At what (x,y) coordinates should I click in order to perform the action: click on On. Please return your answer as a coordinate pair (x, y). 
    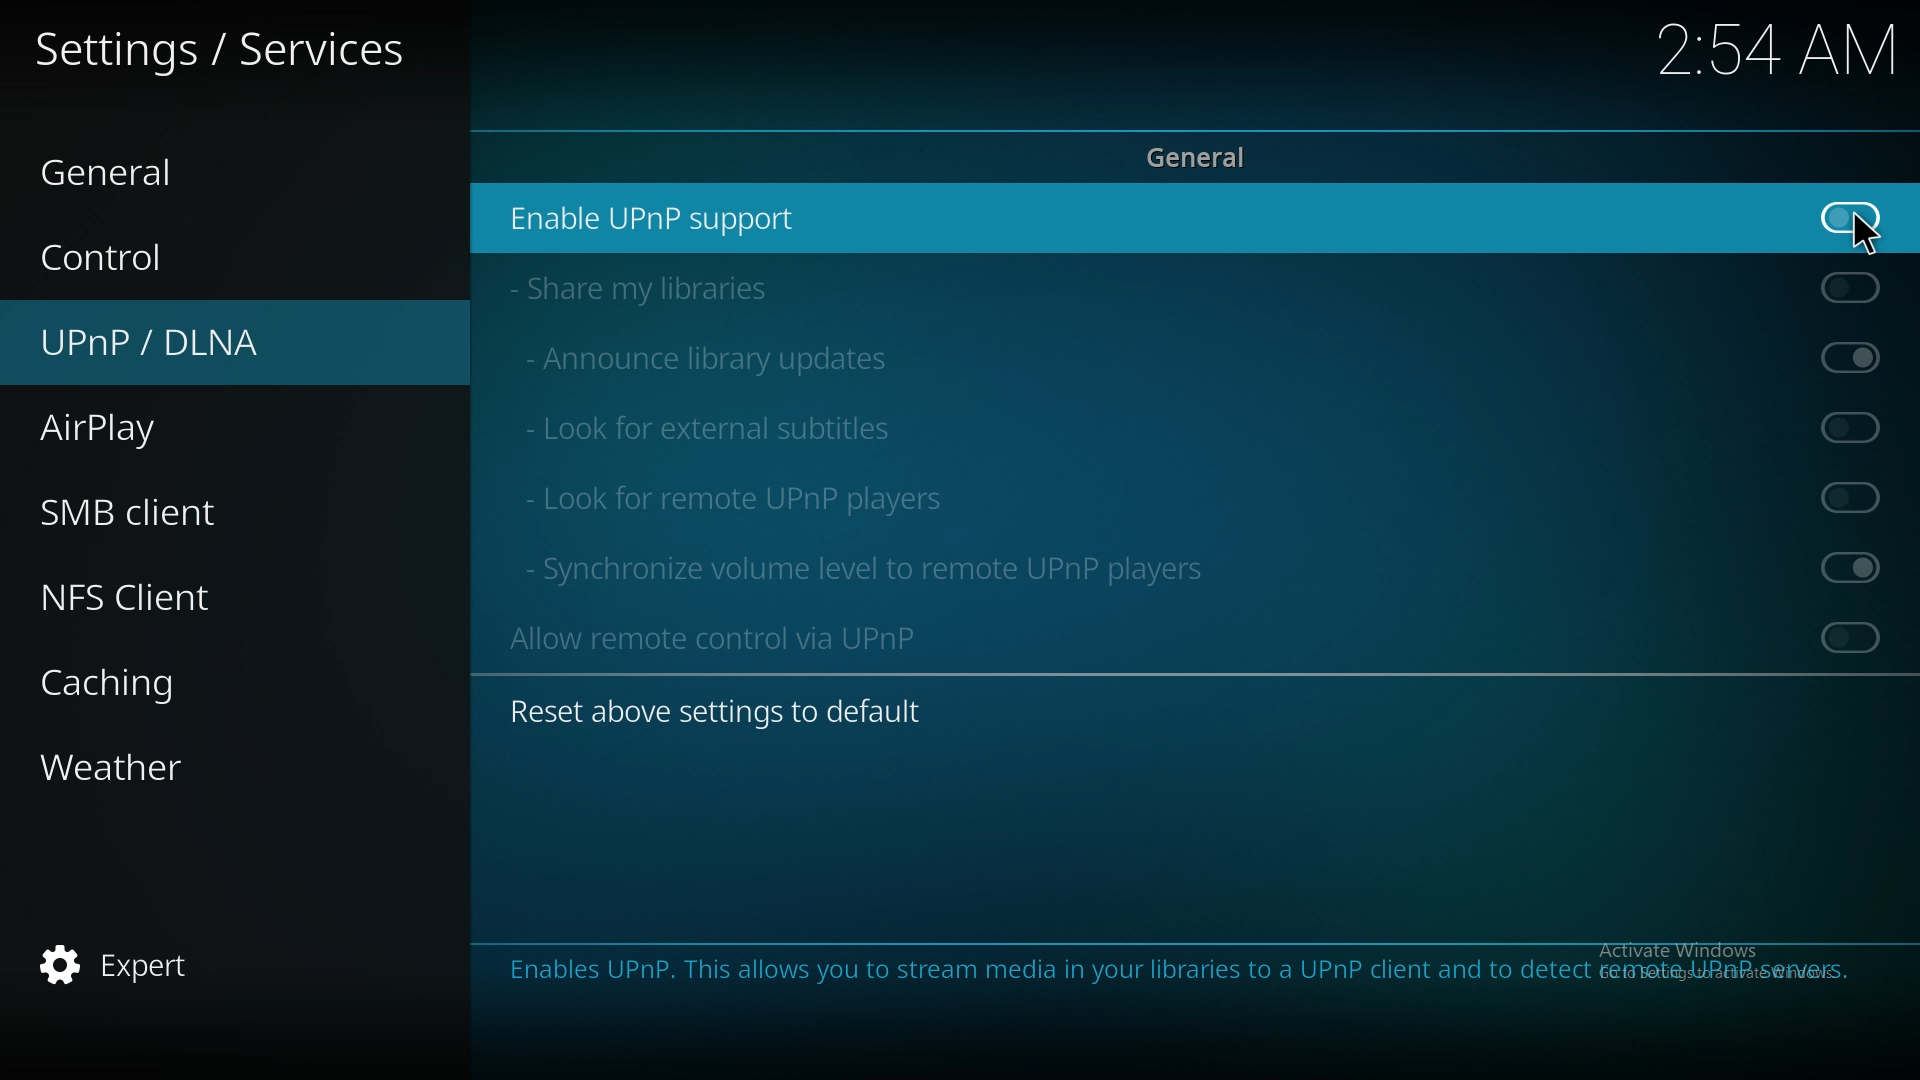
    Looking at the image, I should click on (1850, 566).